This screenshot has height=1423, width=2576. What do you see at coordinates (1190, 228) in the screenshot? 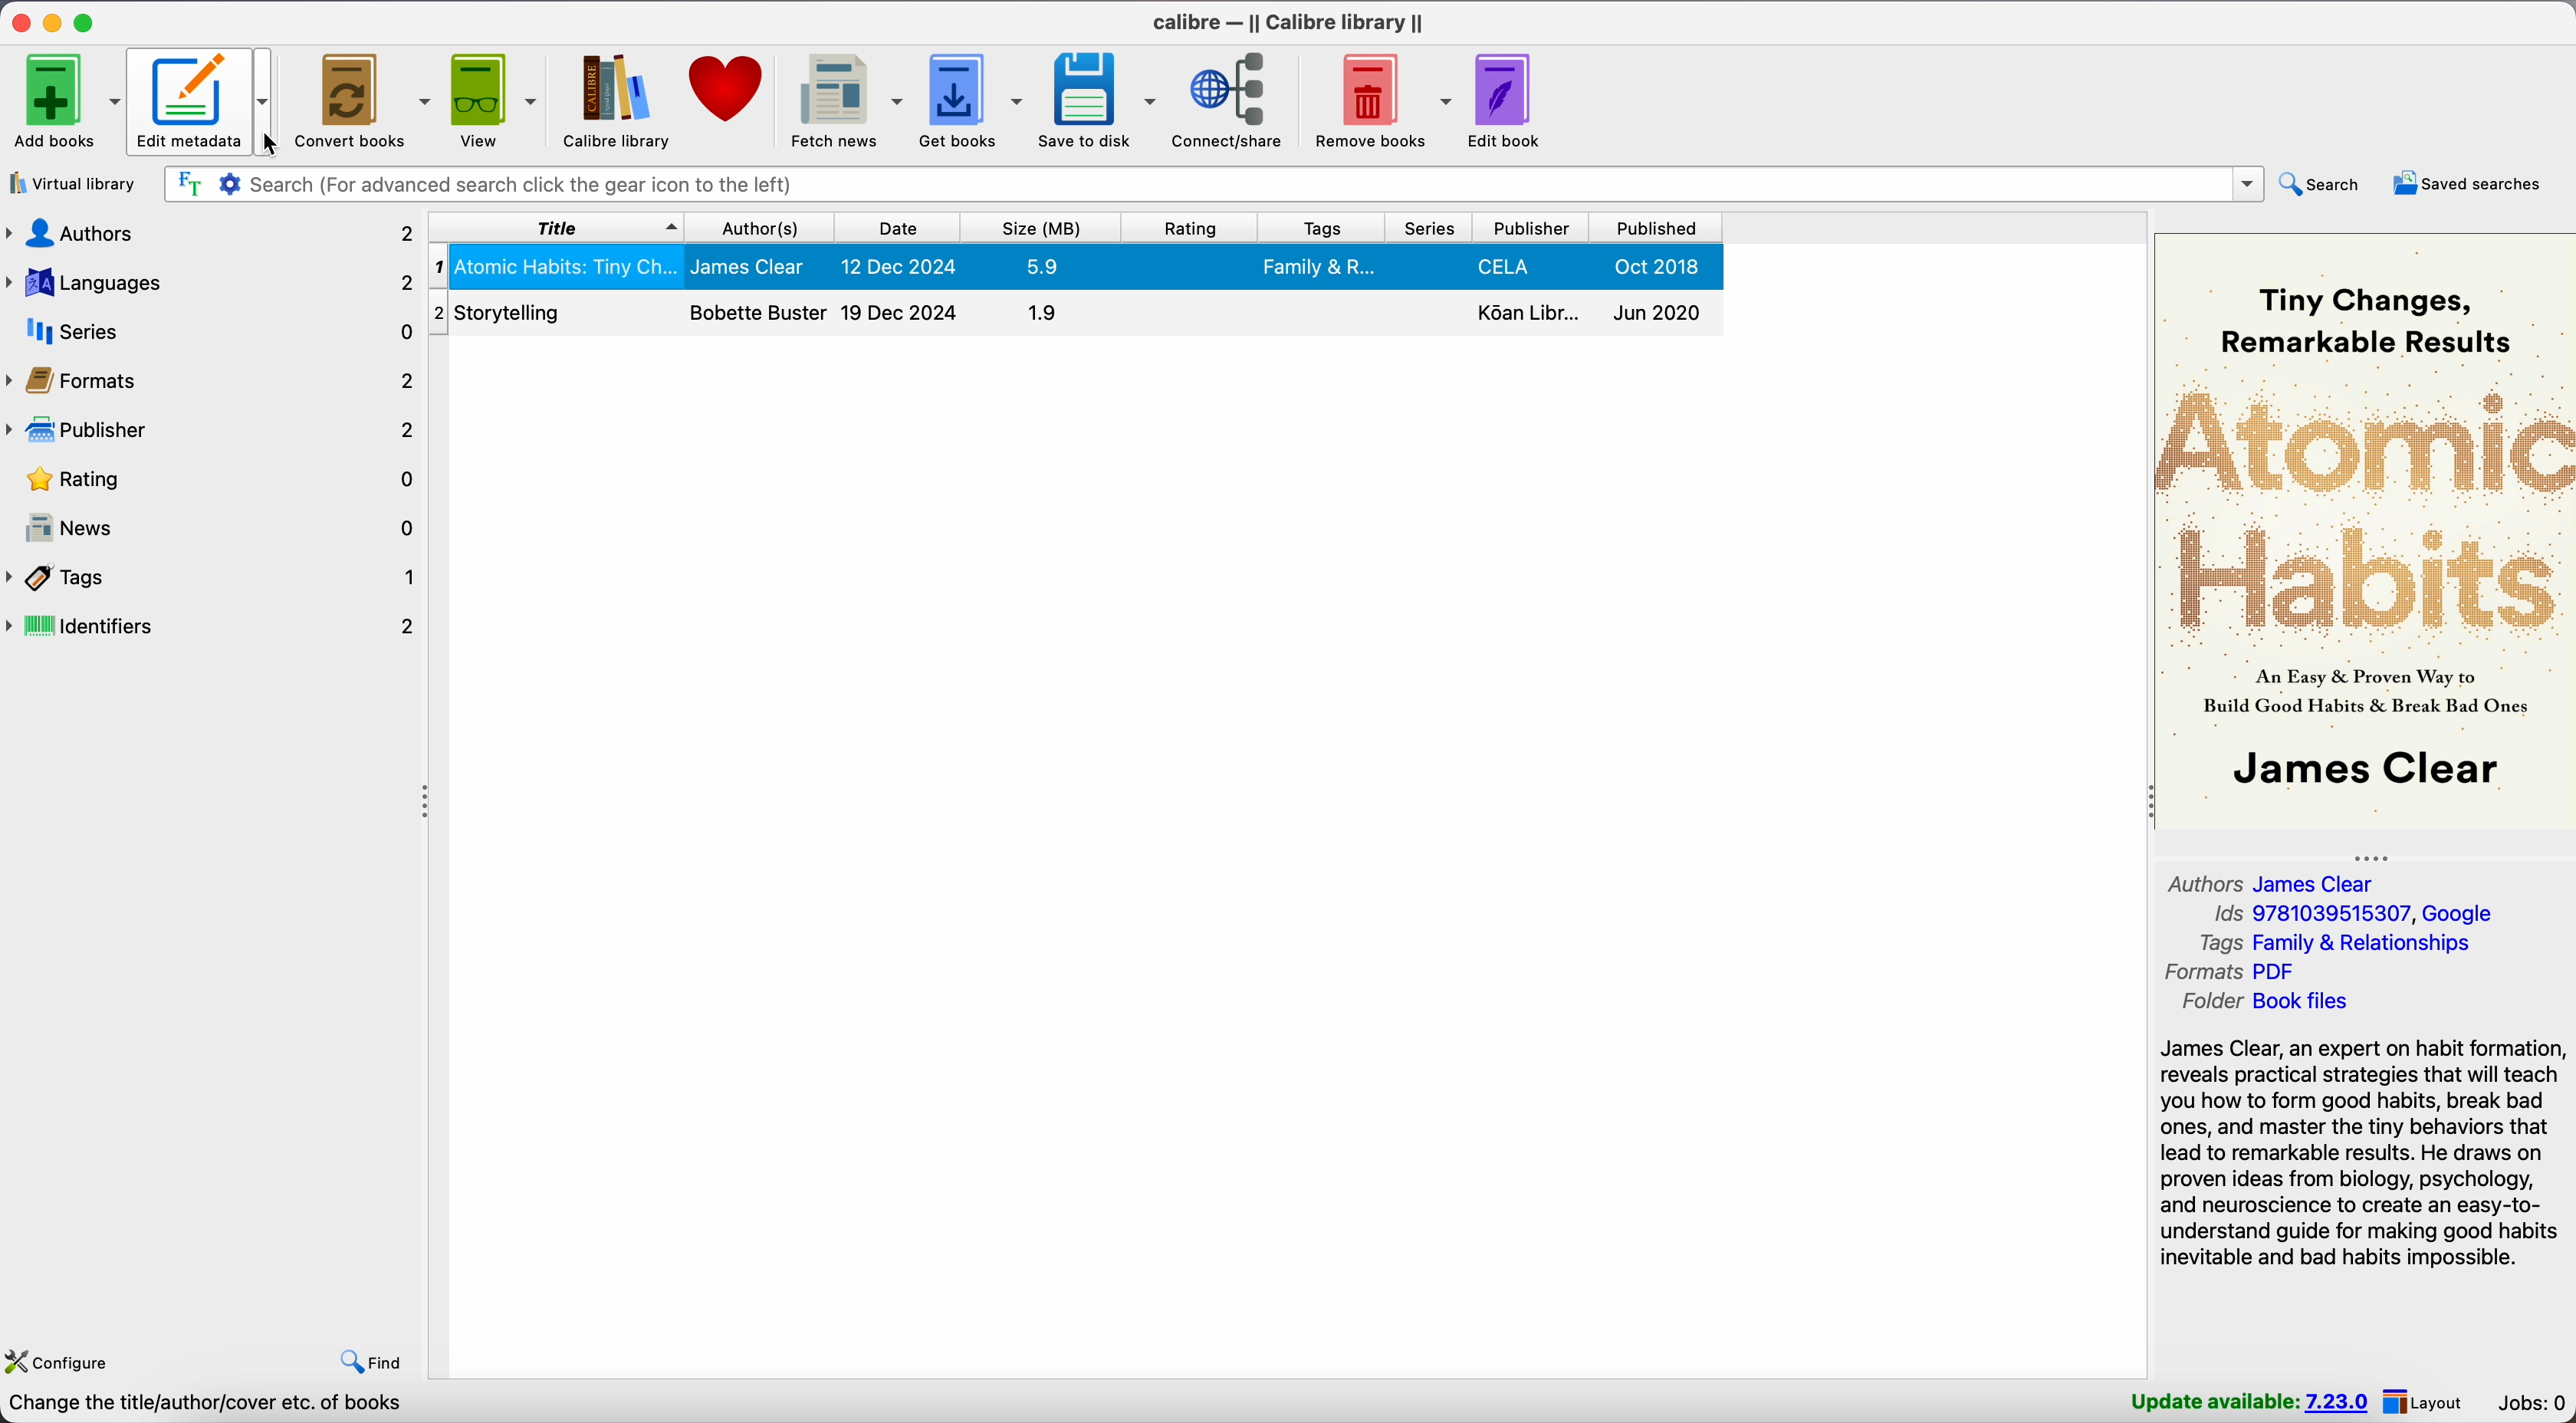
I see `rating` at bounding box center [1190, 228].